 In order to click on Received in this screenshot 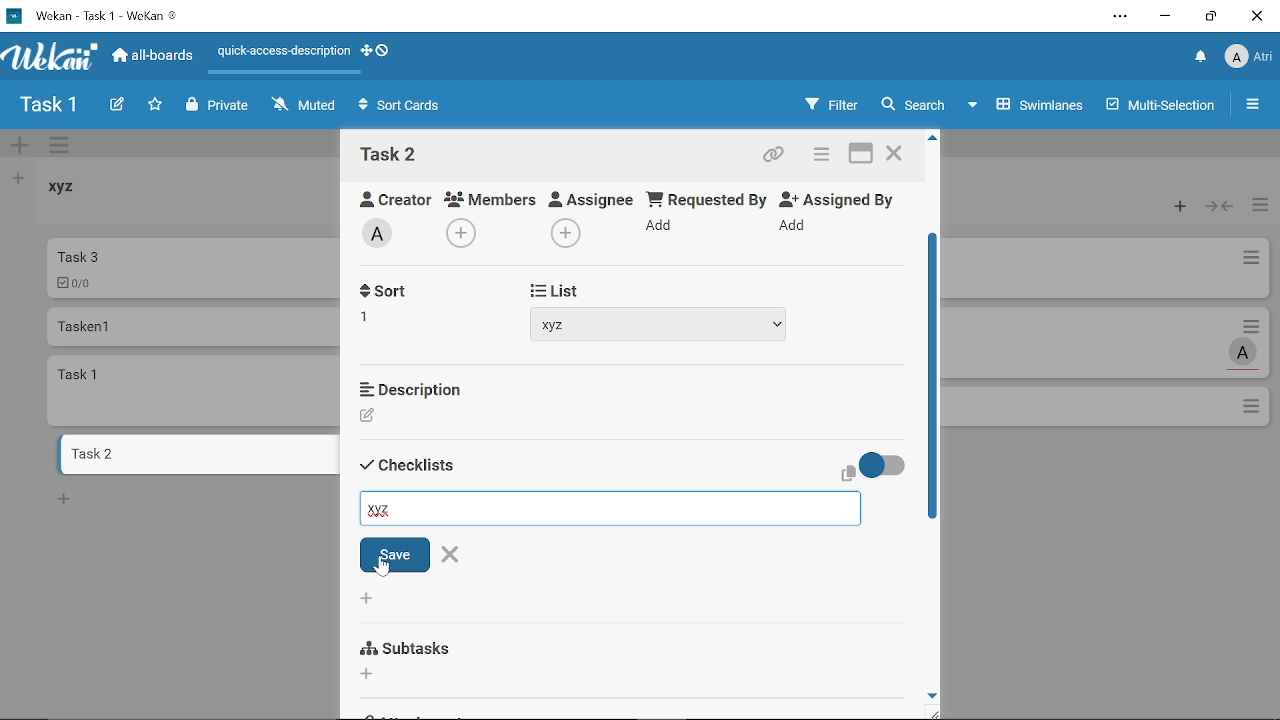, I will do `click(405, 293)`.